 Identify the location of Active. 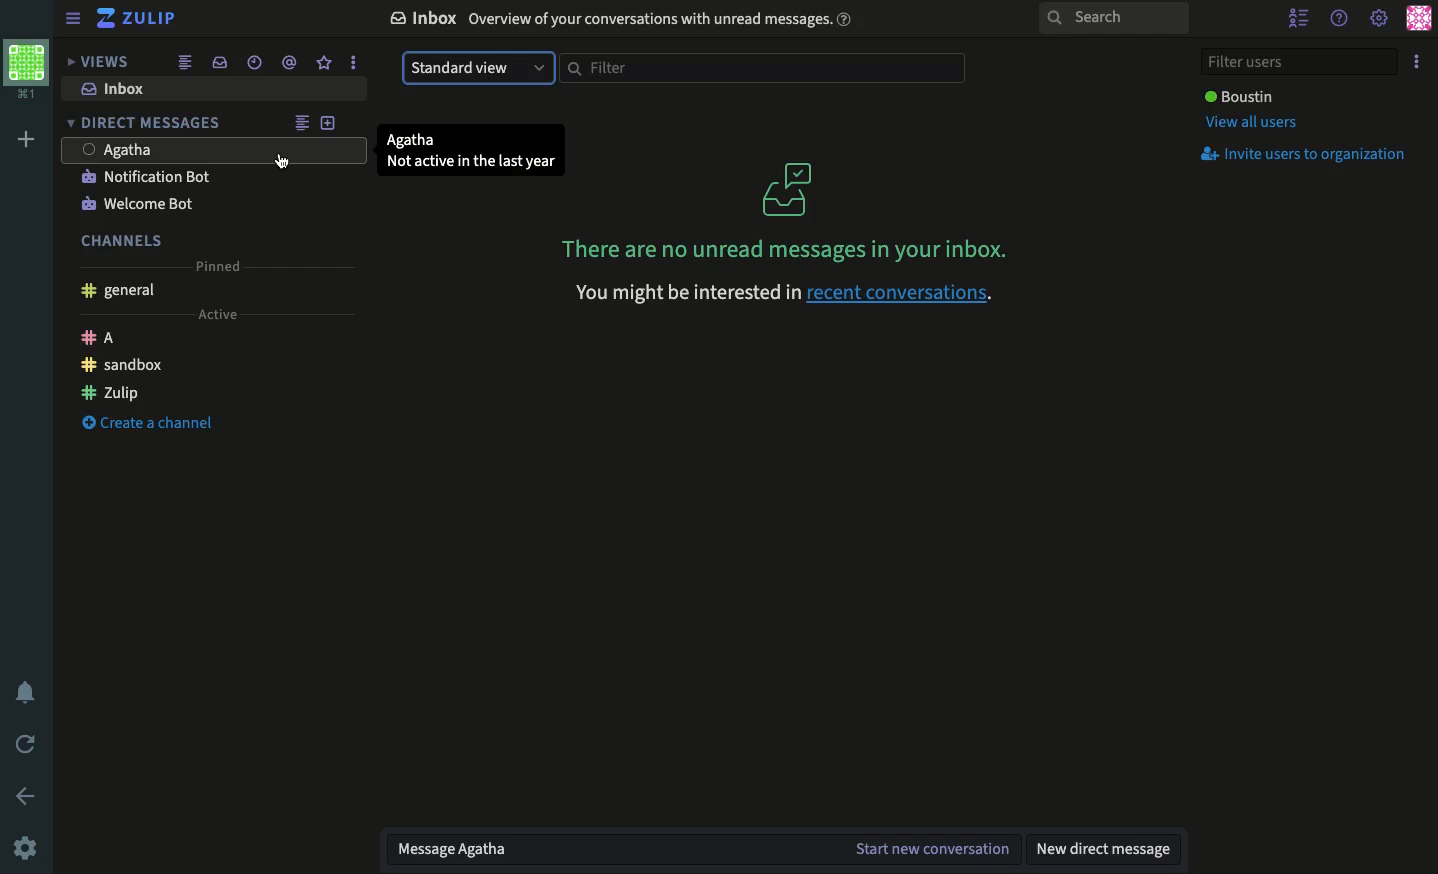
(218, 317).